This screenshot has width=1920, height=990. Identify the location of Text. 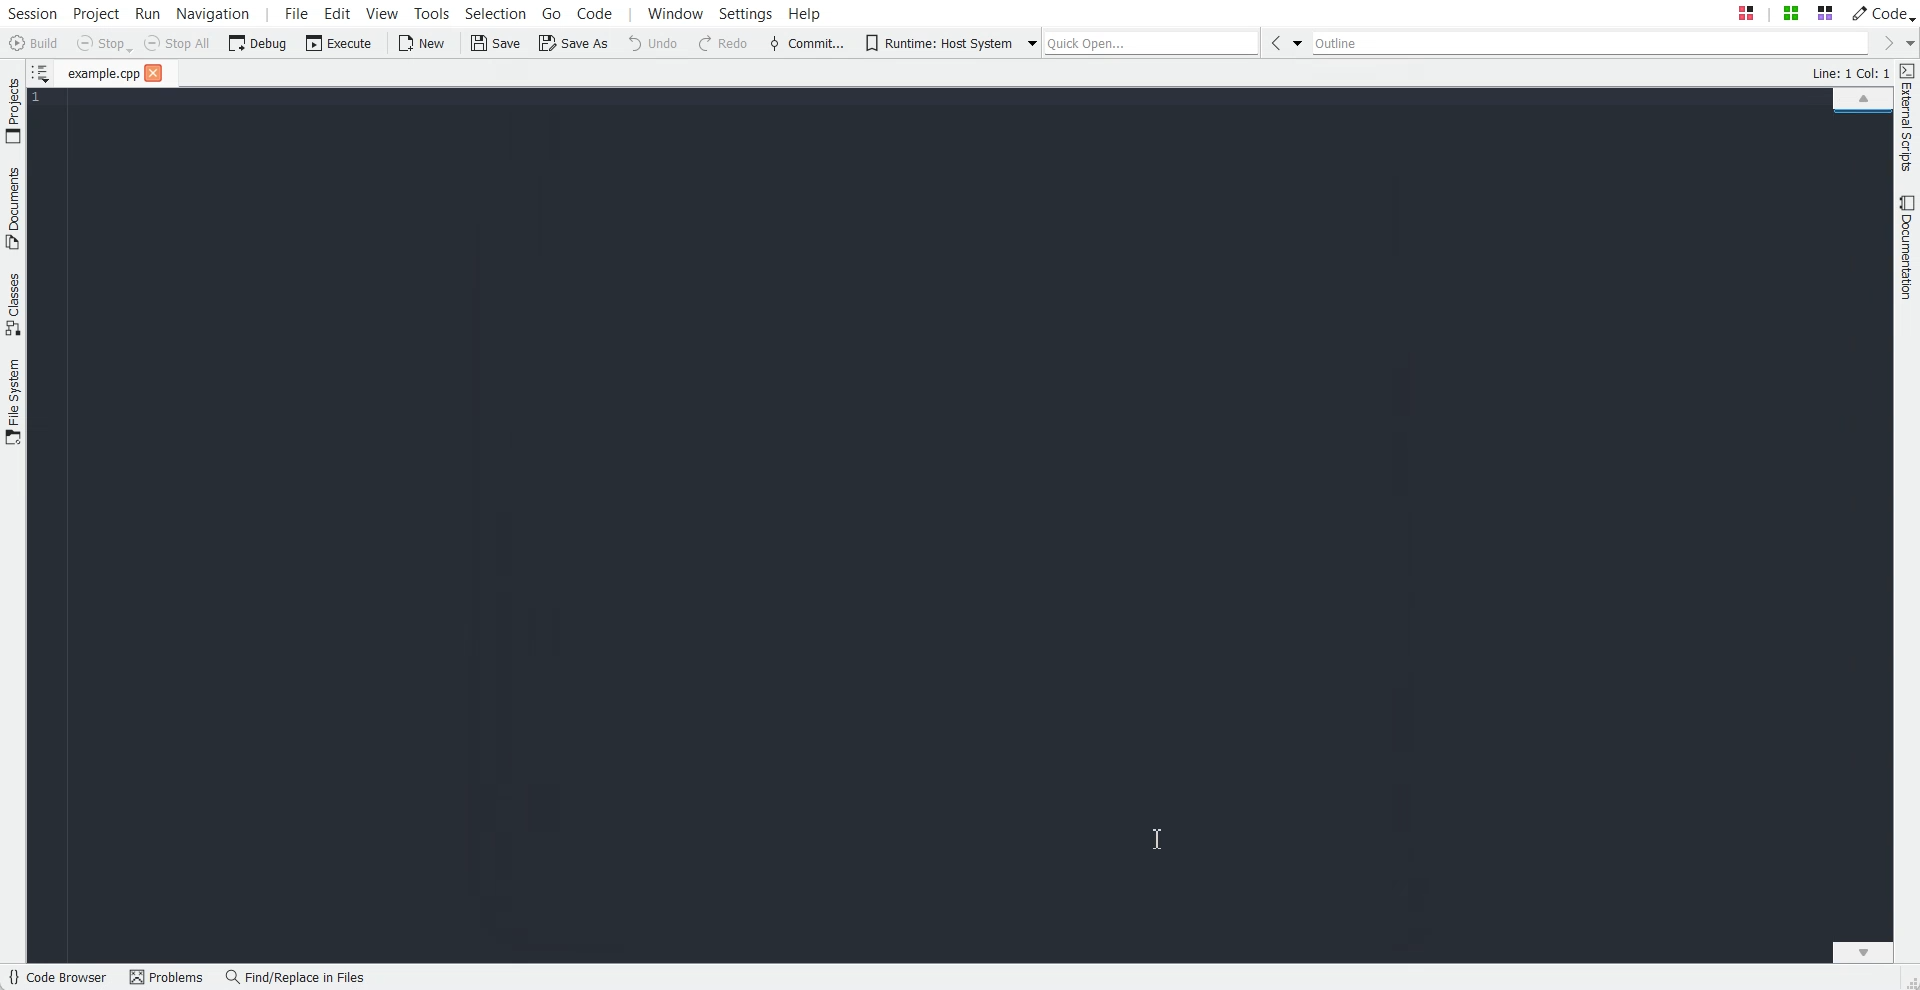
(1851, 72).